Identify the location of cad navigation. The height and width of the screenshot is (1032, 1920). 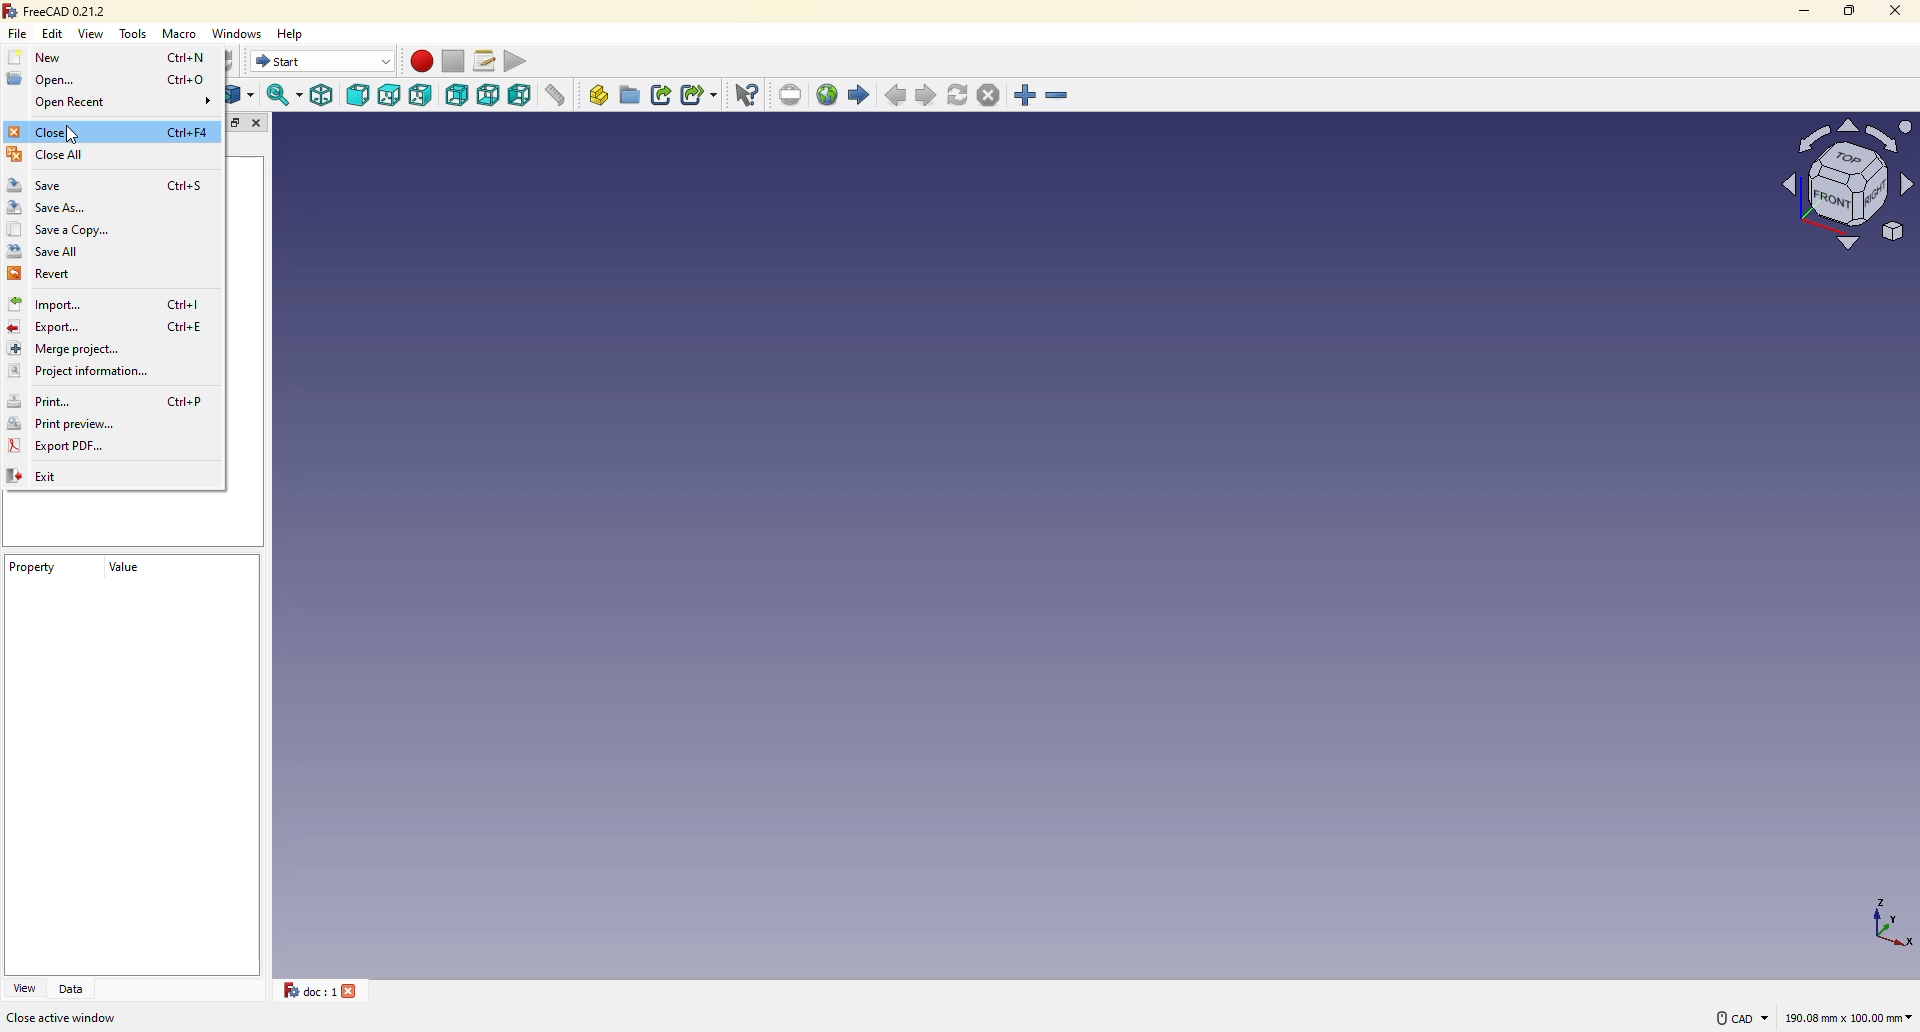
(1740, 1017).